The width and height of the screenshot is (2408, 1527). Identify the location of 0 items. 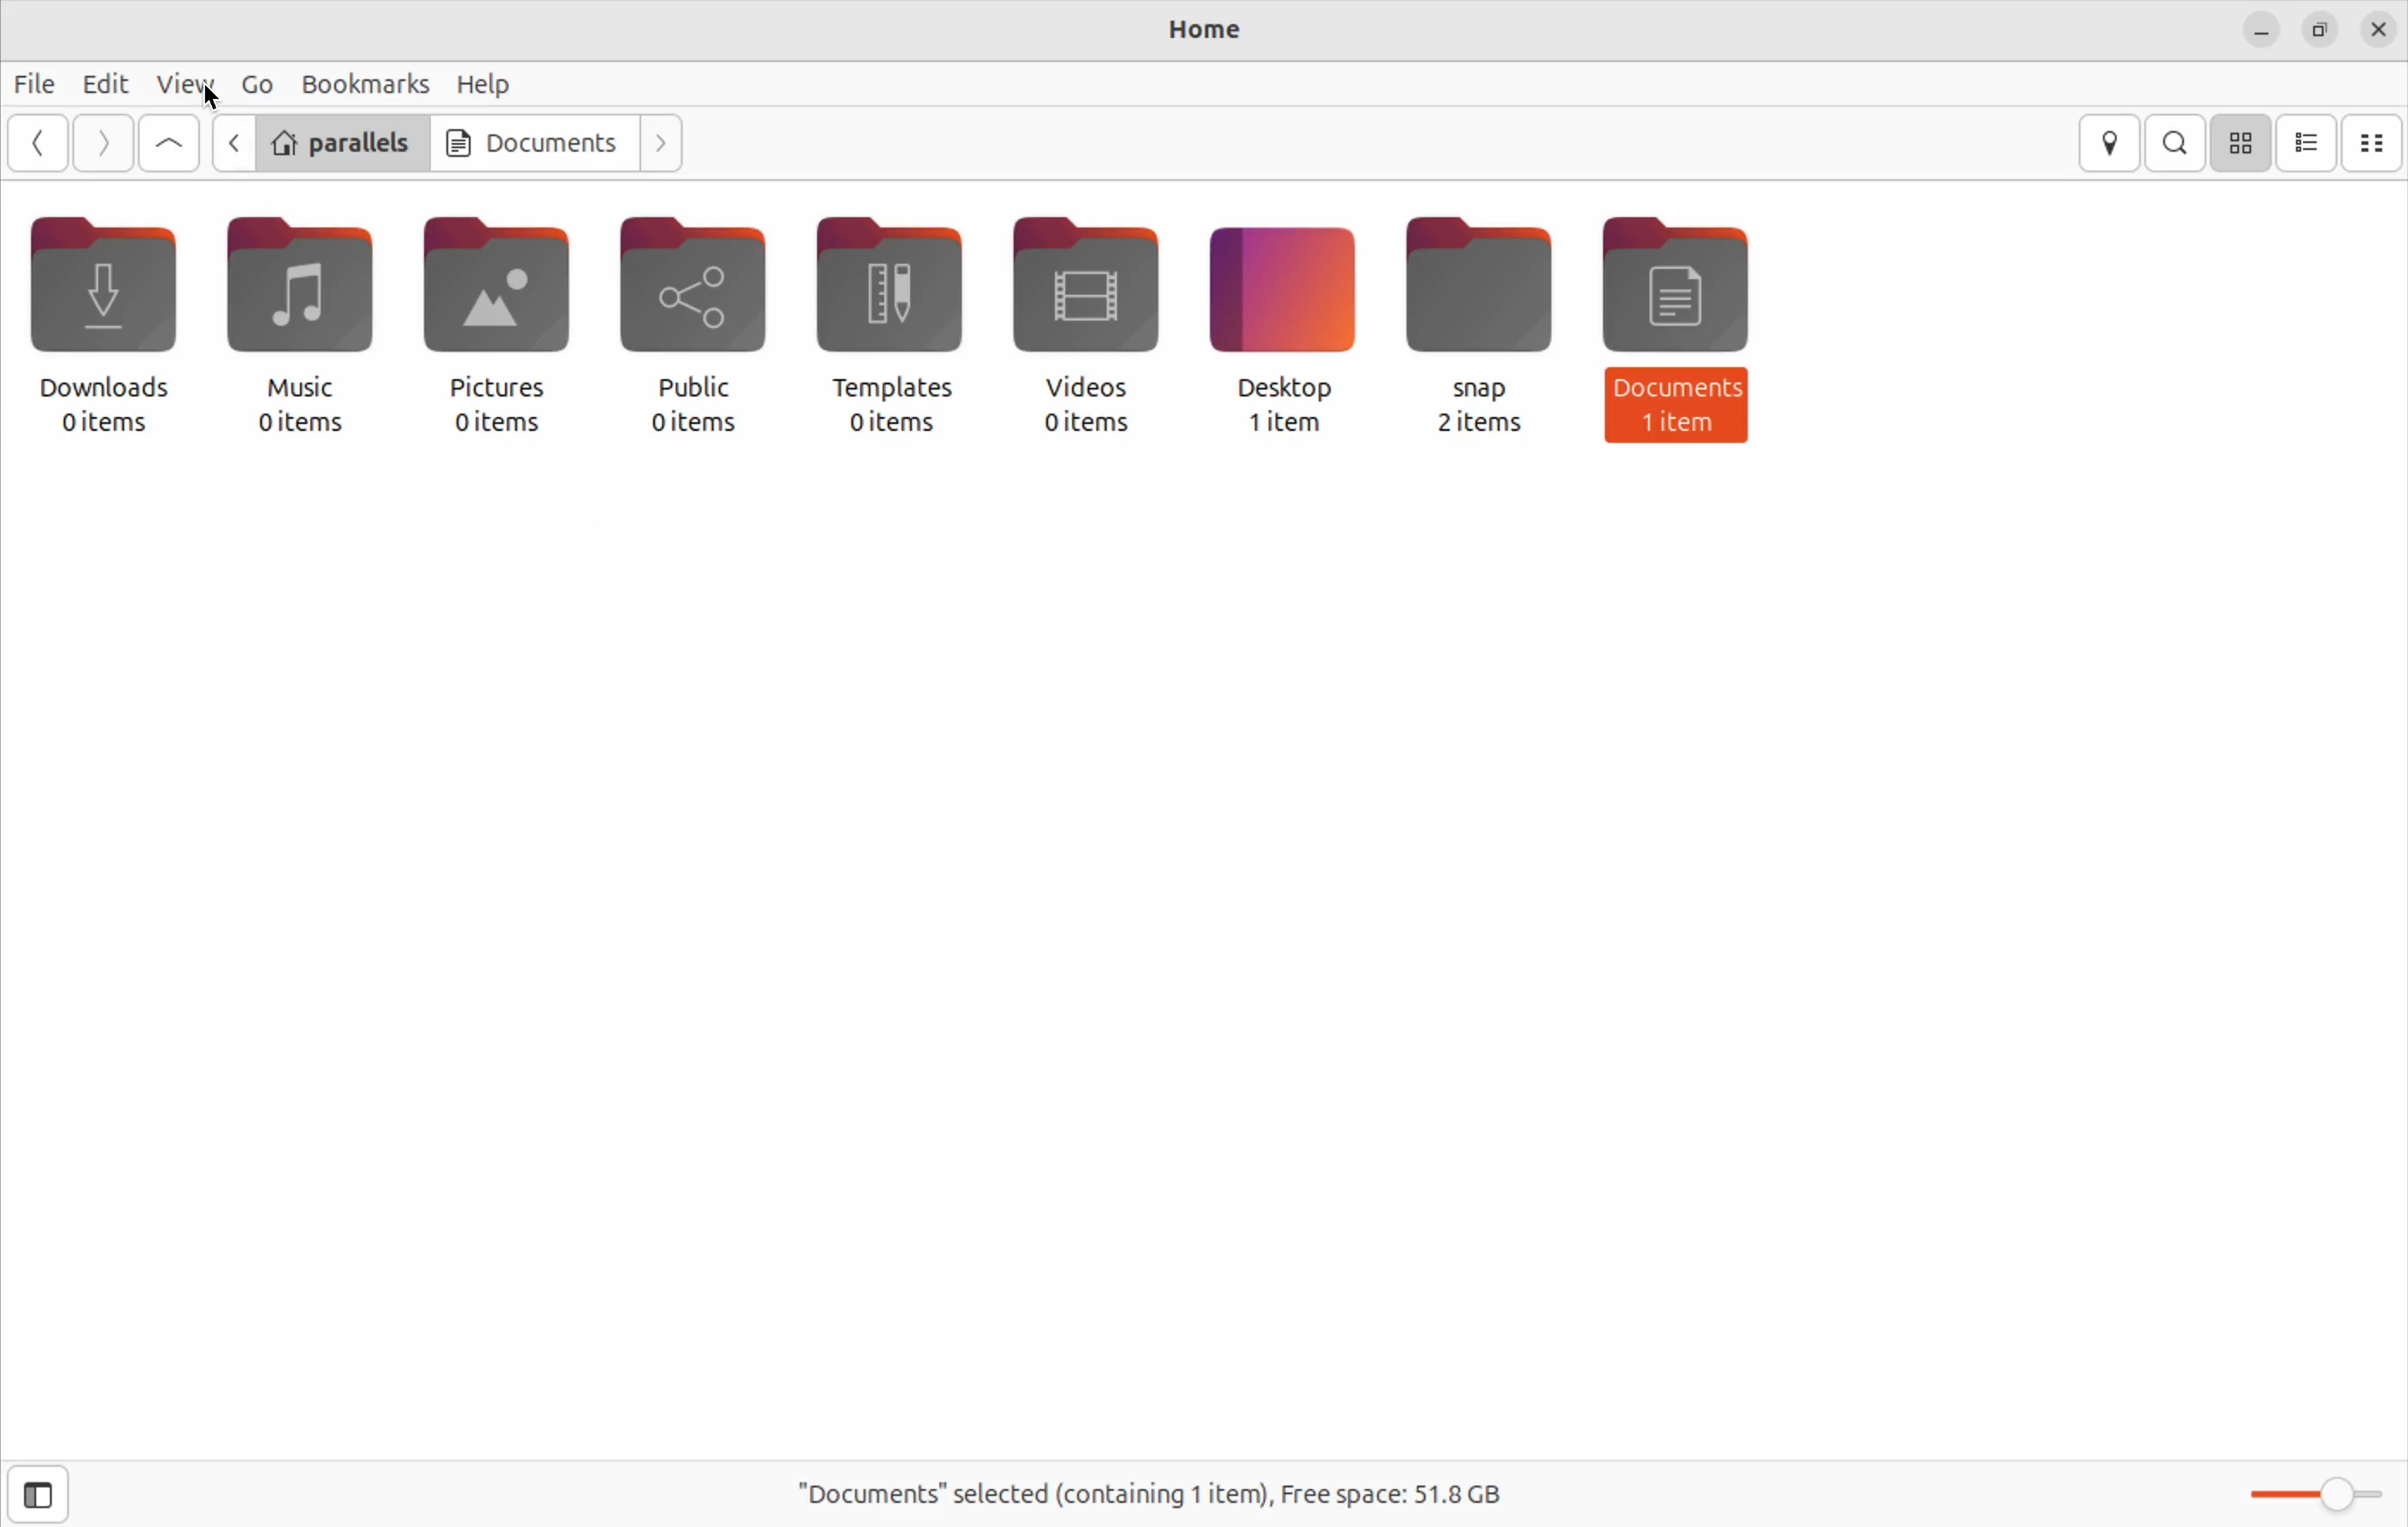
(1074, 428).